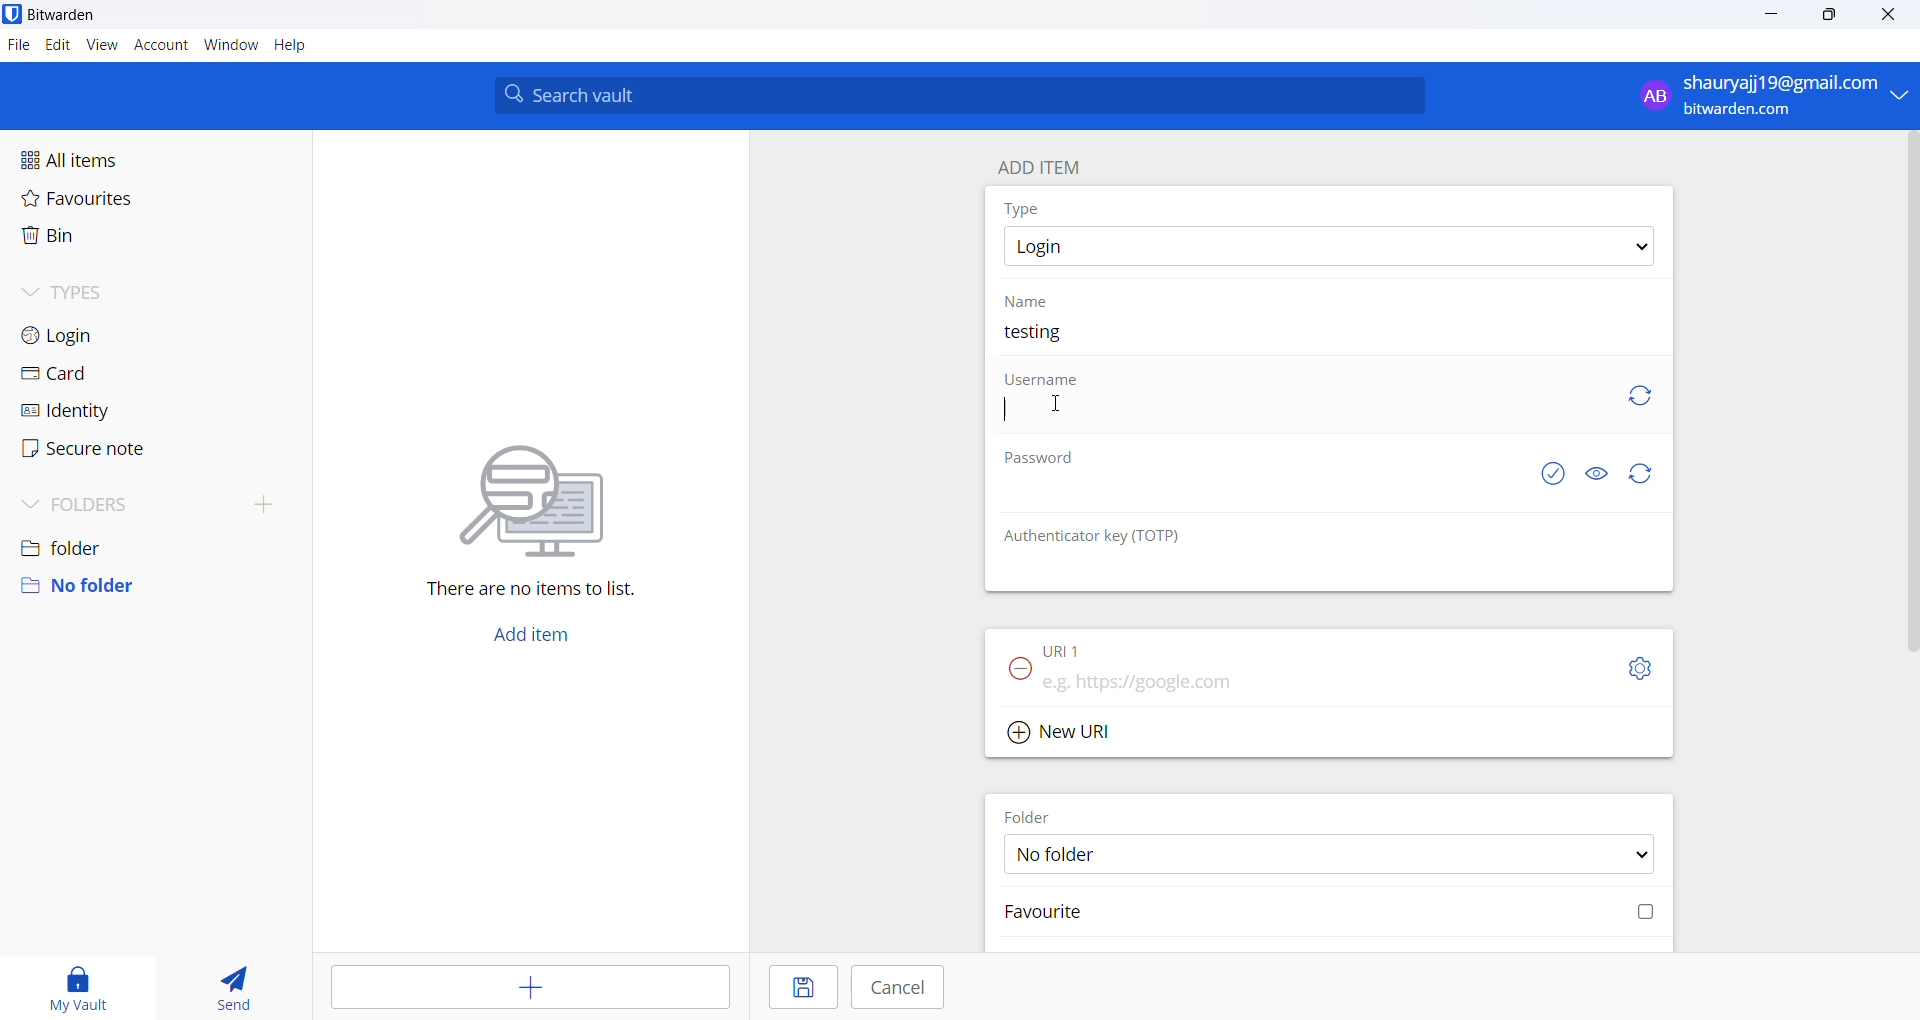 This screenshot has height=1020, width=1920. I want to click on refresh, so click(1636, 395).